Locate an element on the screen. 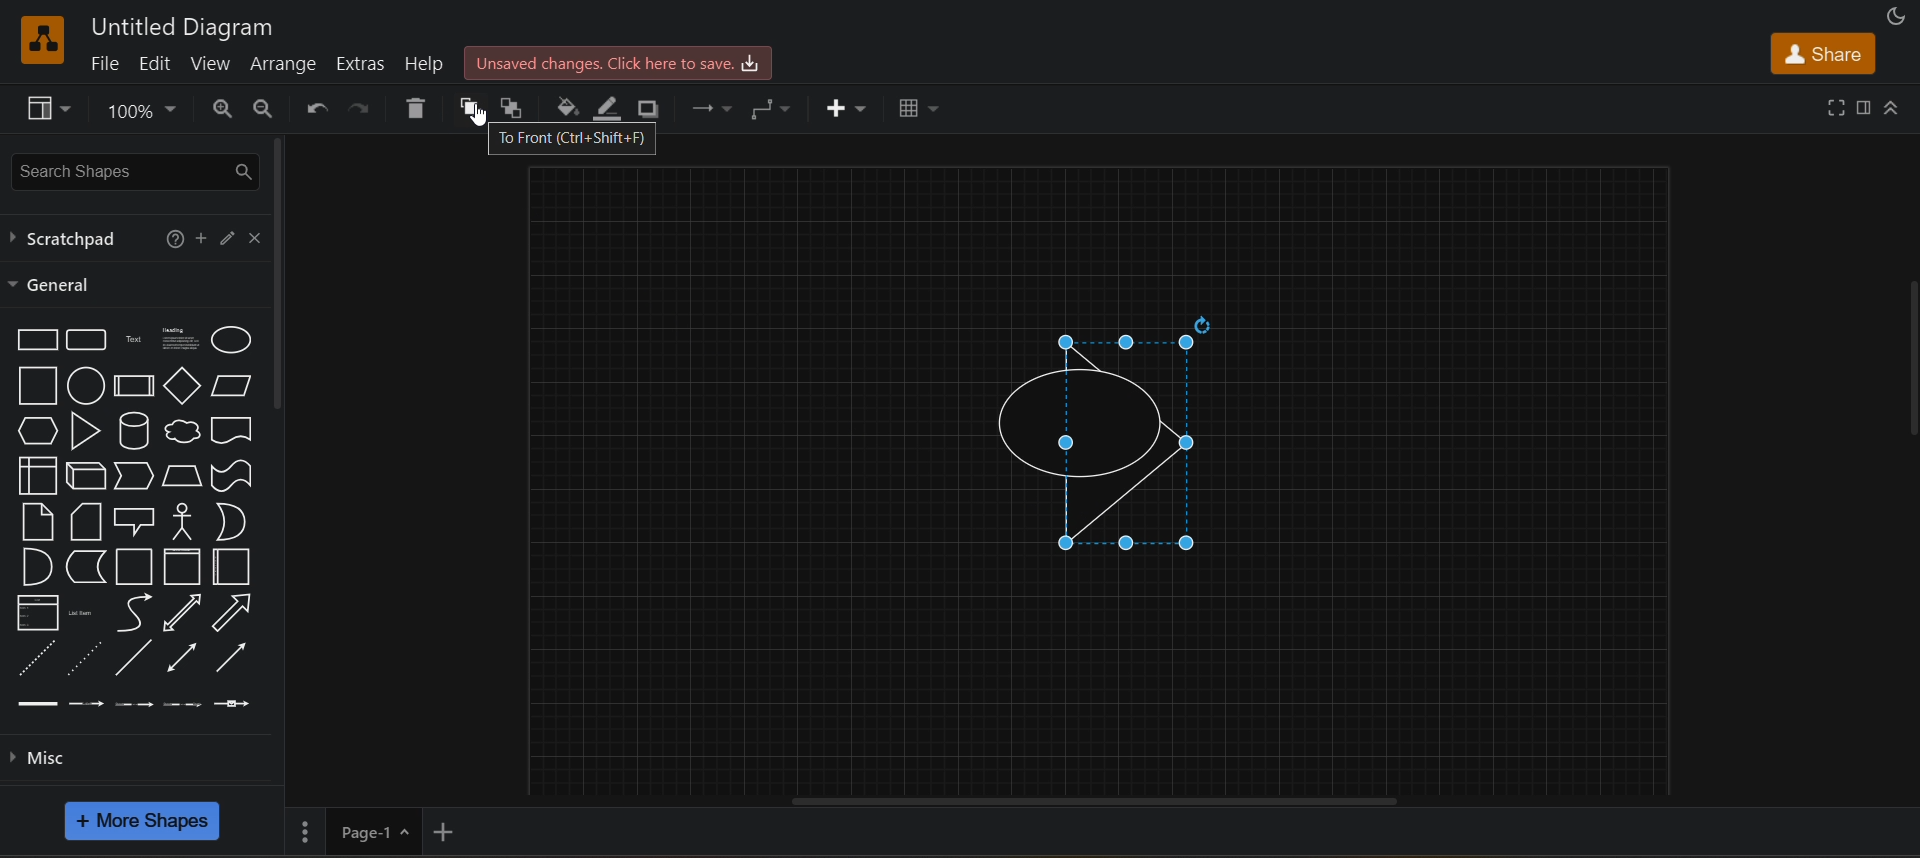 Image resolution: width=1920 pixels, height=858 pixels. appearance is located at coordinates (1898, 17).